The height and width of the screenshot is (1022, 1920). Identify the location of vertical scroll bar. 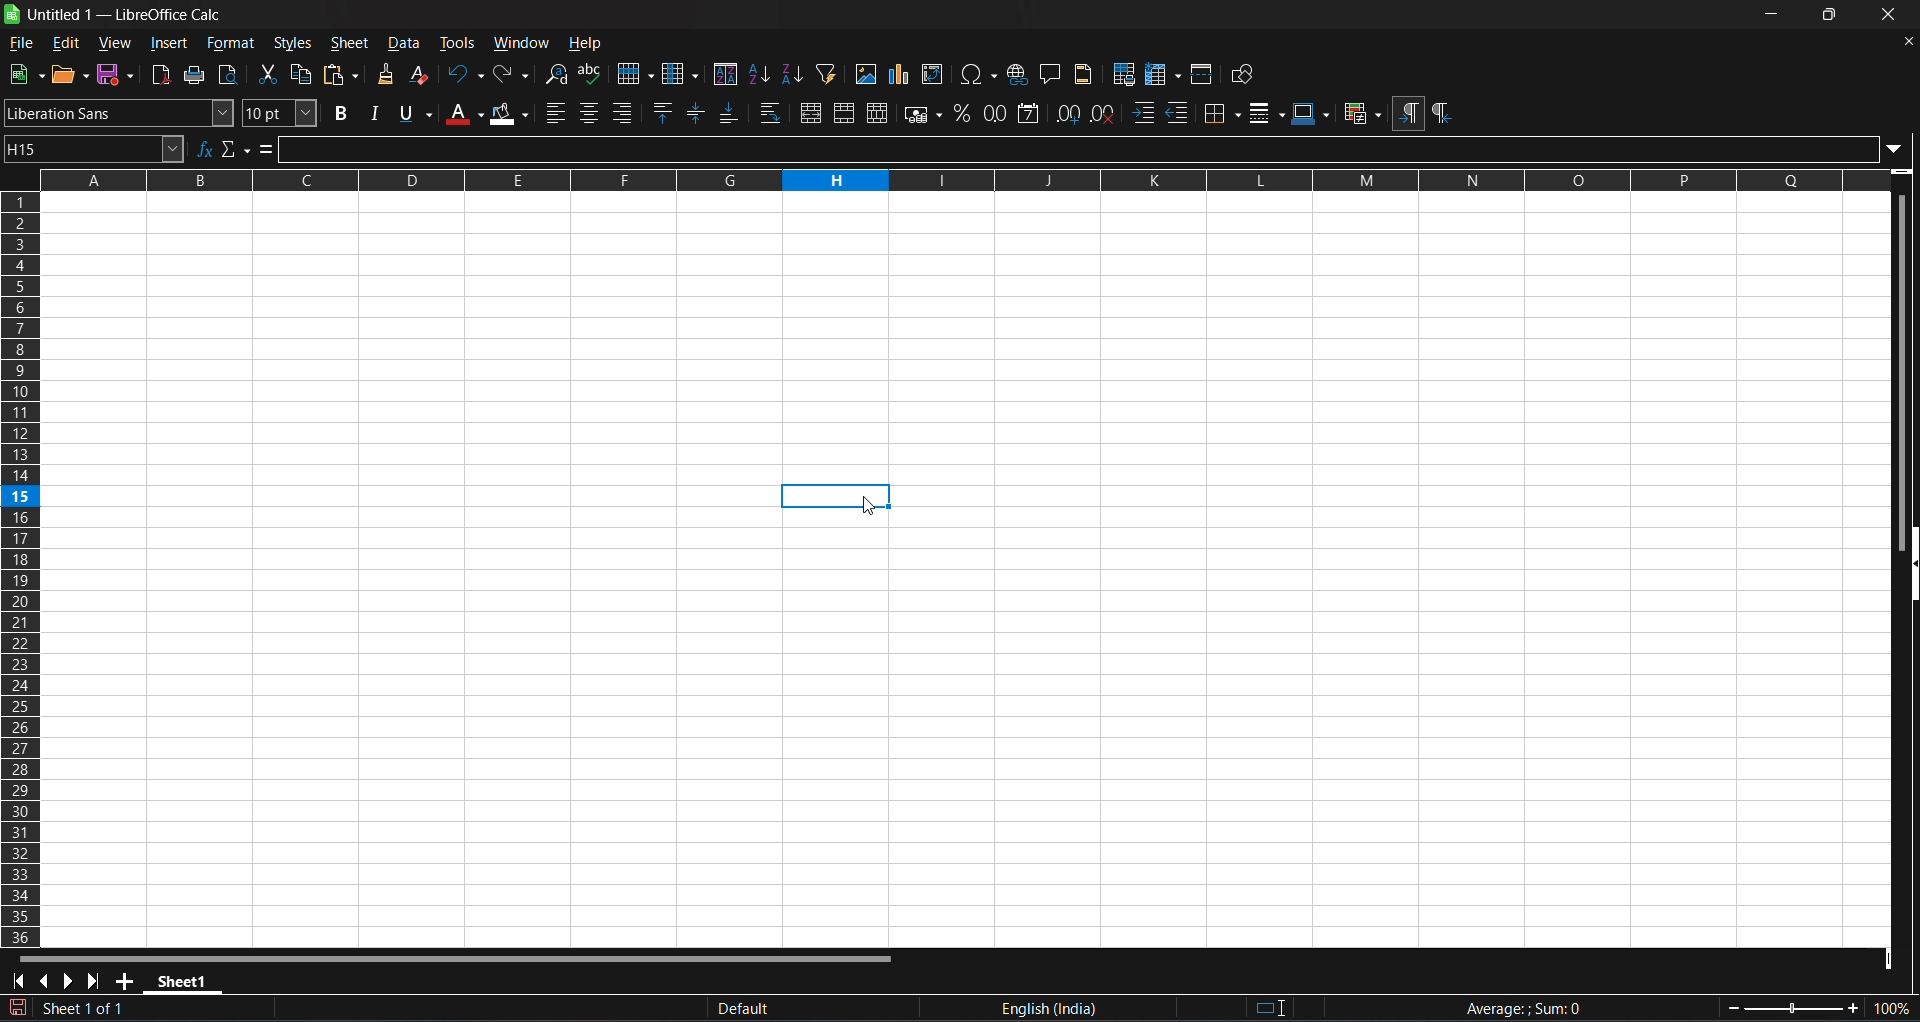
(1898, 356).